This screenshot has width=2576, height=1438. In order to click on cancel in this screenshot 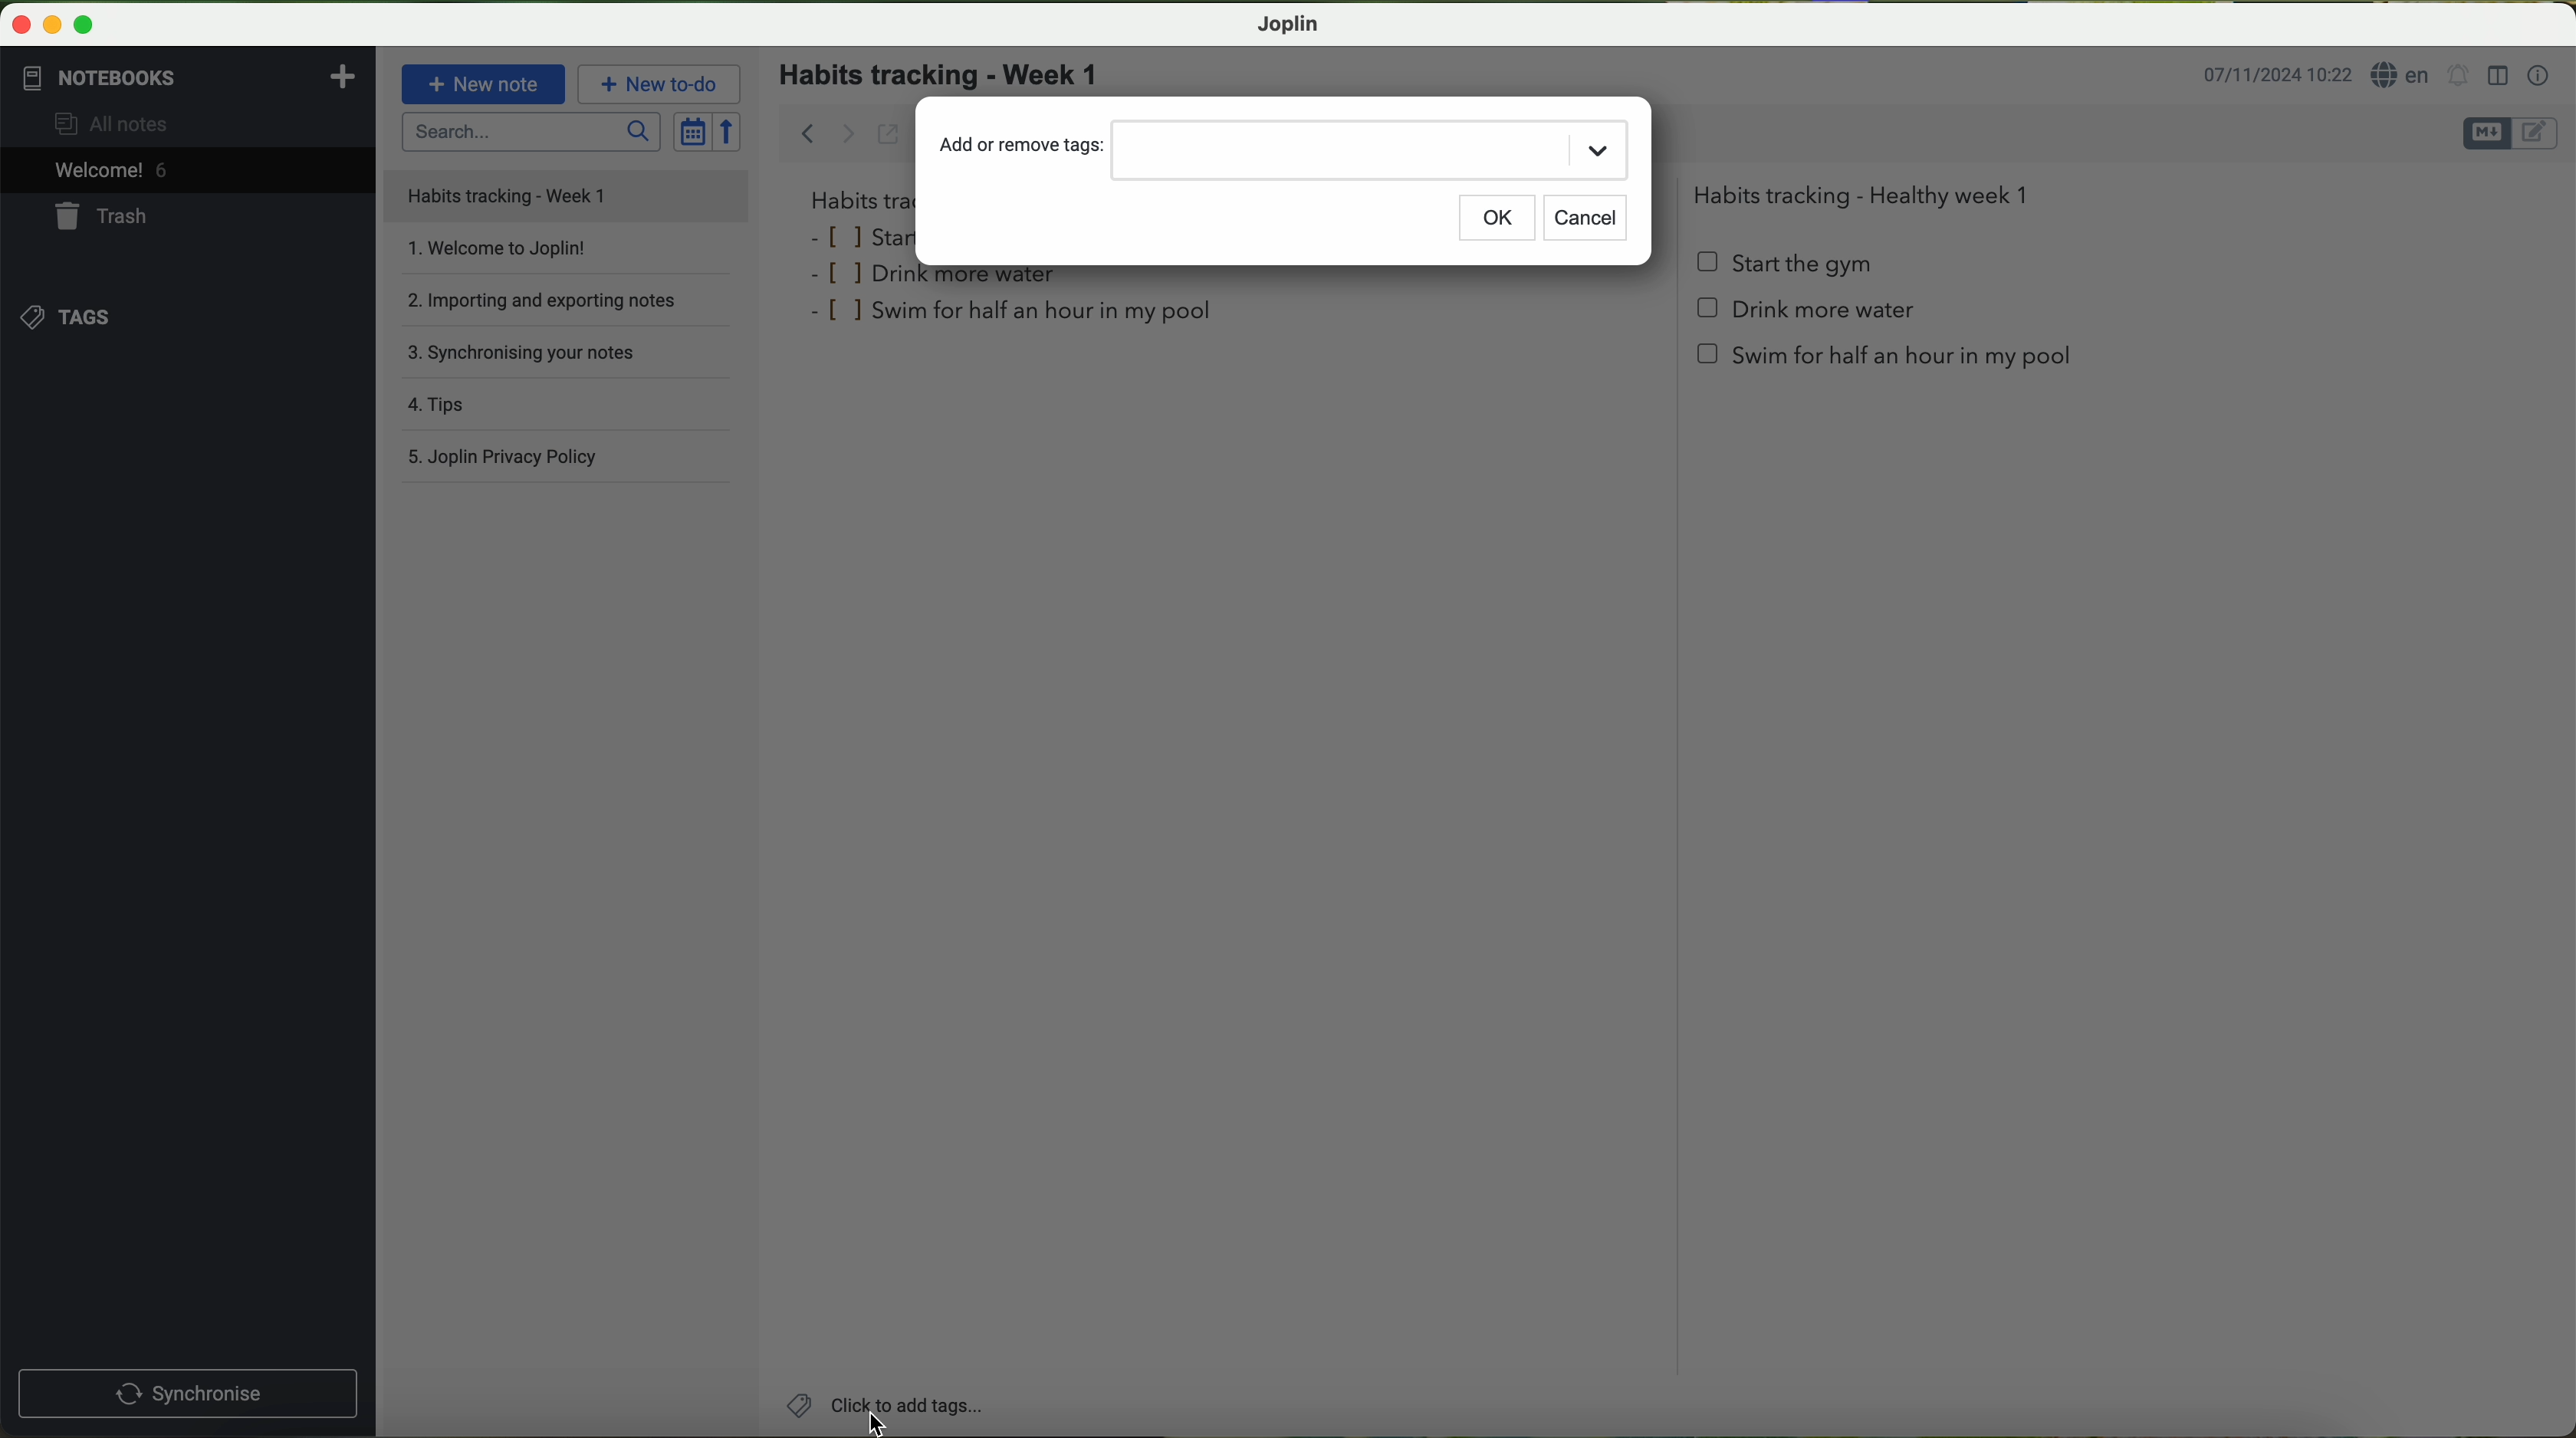, I will do `click(1584, 219)`.